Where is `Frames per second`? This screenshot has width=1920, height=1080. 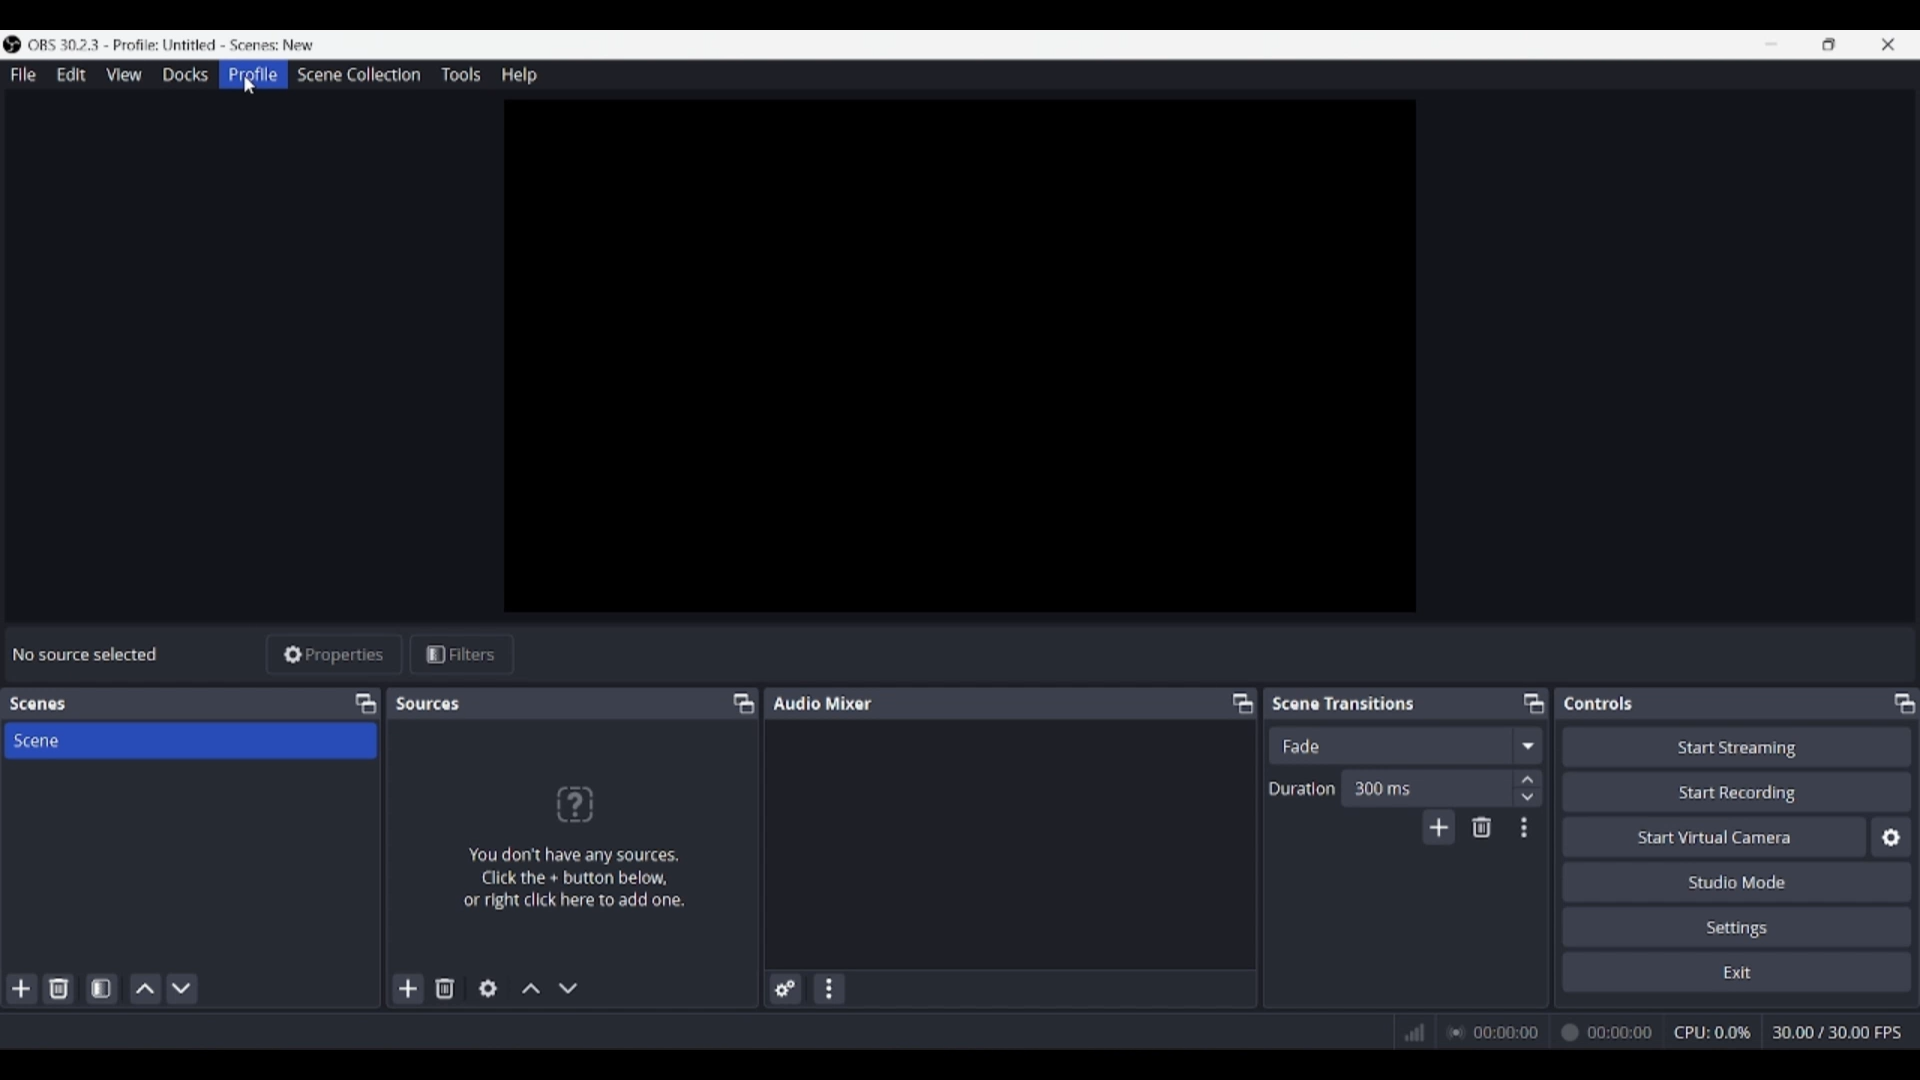 Frames per second is located at coordinates (1837, 1033).